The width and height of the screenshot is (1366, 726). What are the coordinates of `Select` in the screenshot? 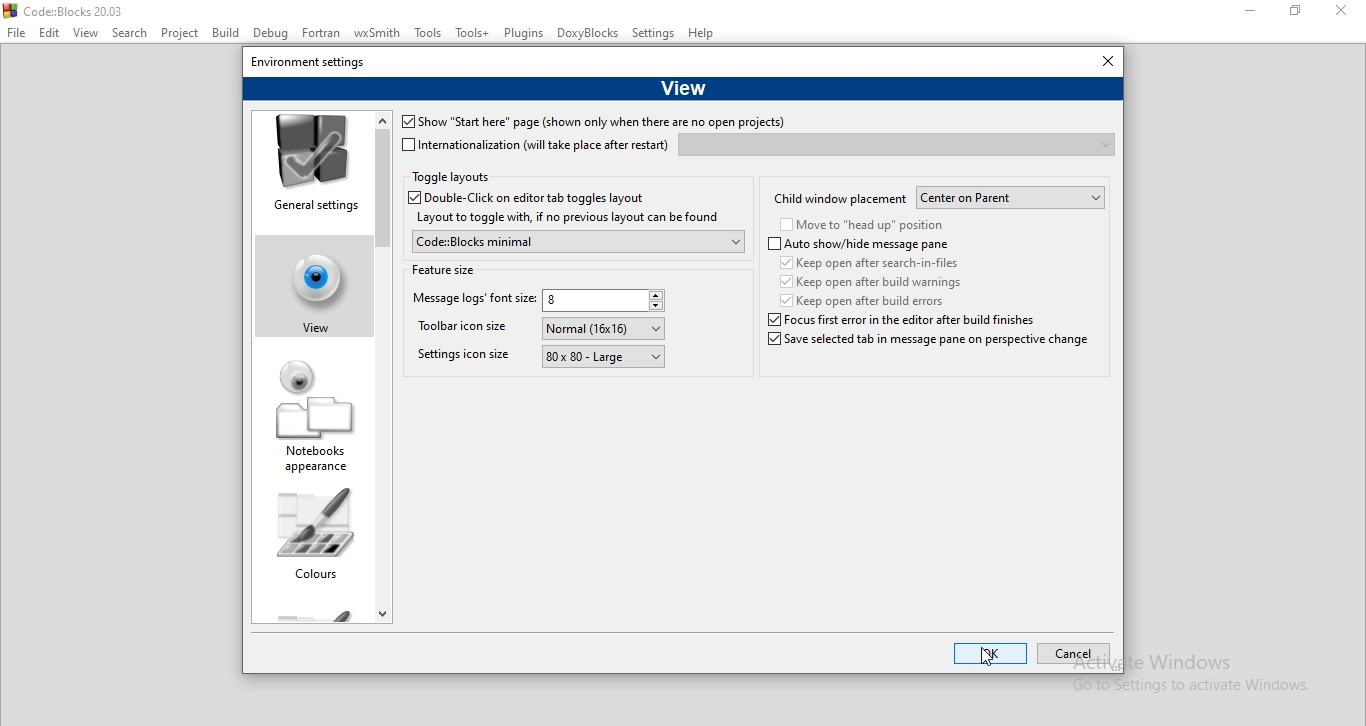 It's located at (132, 35).